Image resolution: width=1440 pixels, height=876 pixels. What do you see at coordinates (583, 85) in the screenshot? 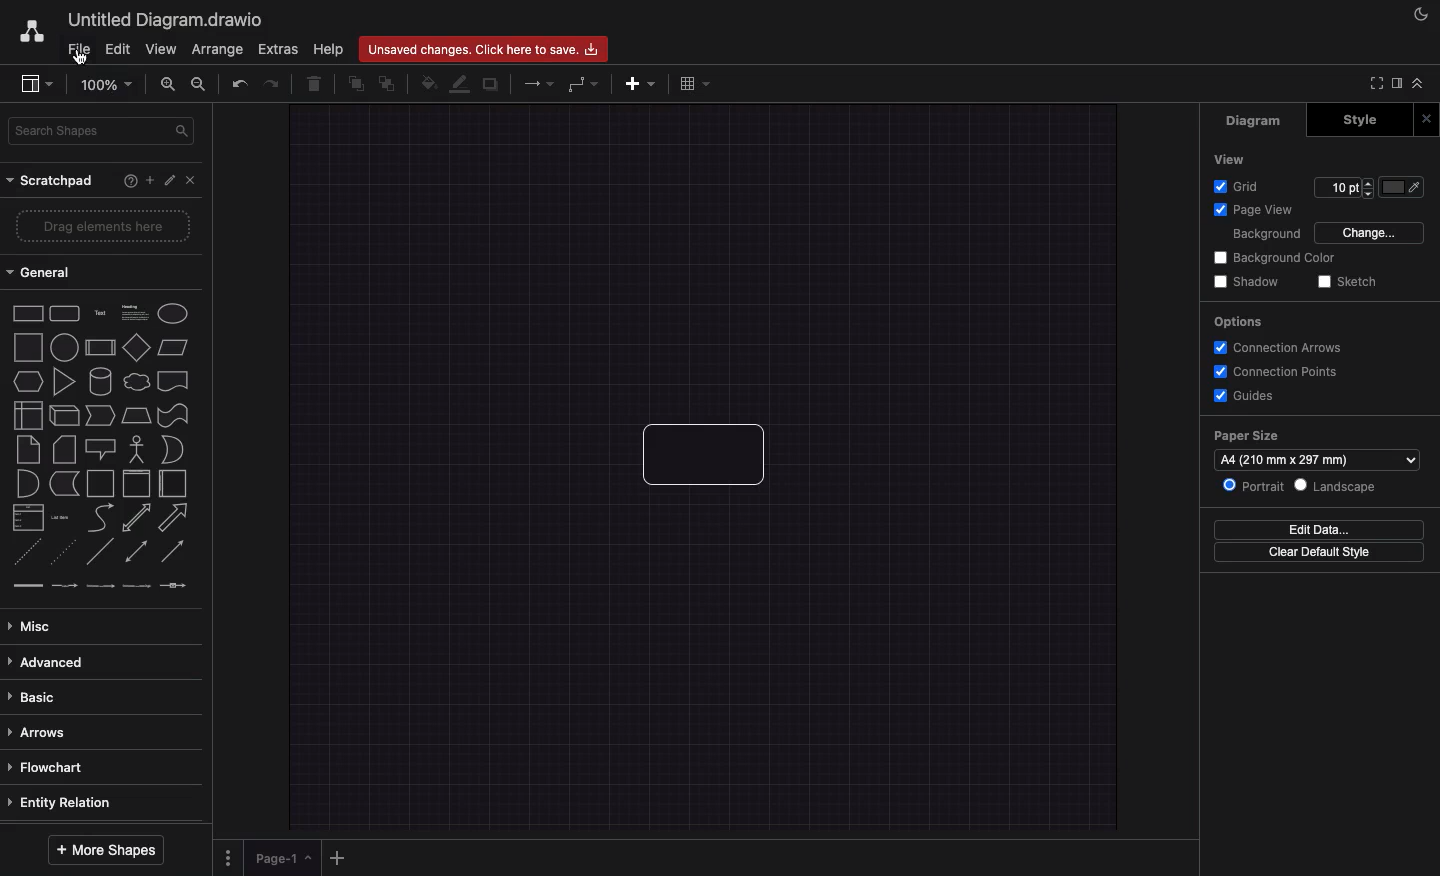
I see `Waypoints` at bounding box center [583, 85].